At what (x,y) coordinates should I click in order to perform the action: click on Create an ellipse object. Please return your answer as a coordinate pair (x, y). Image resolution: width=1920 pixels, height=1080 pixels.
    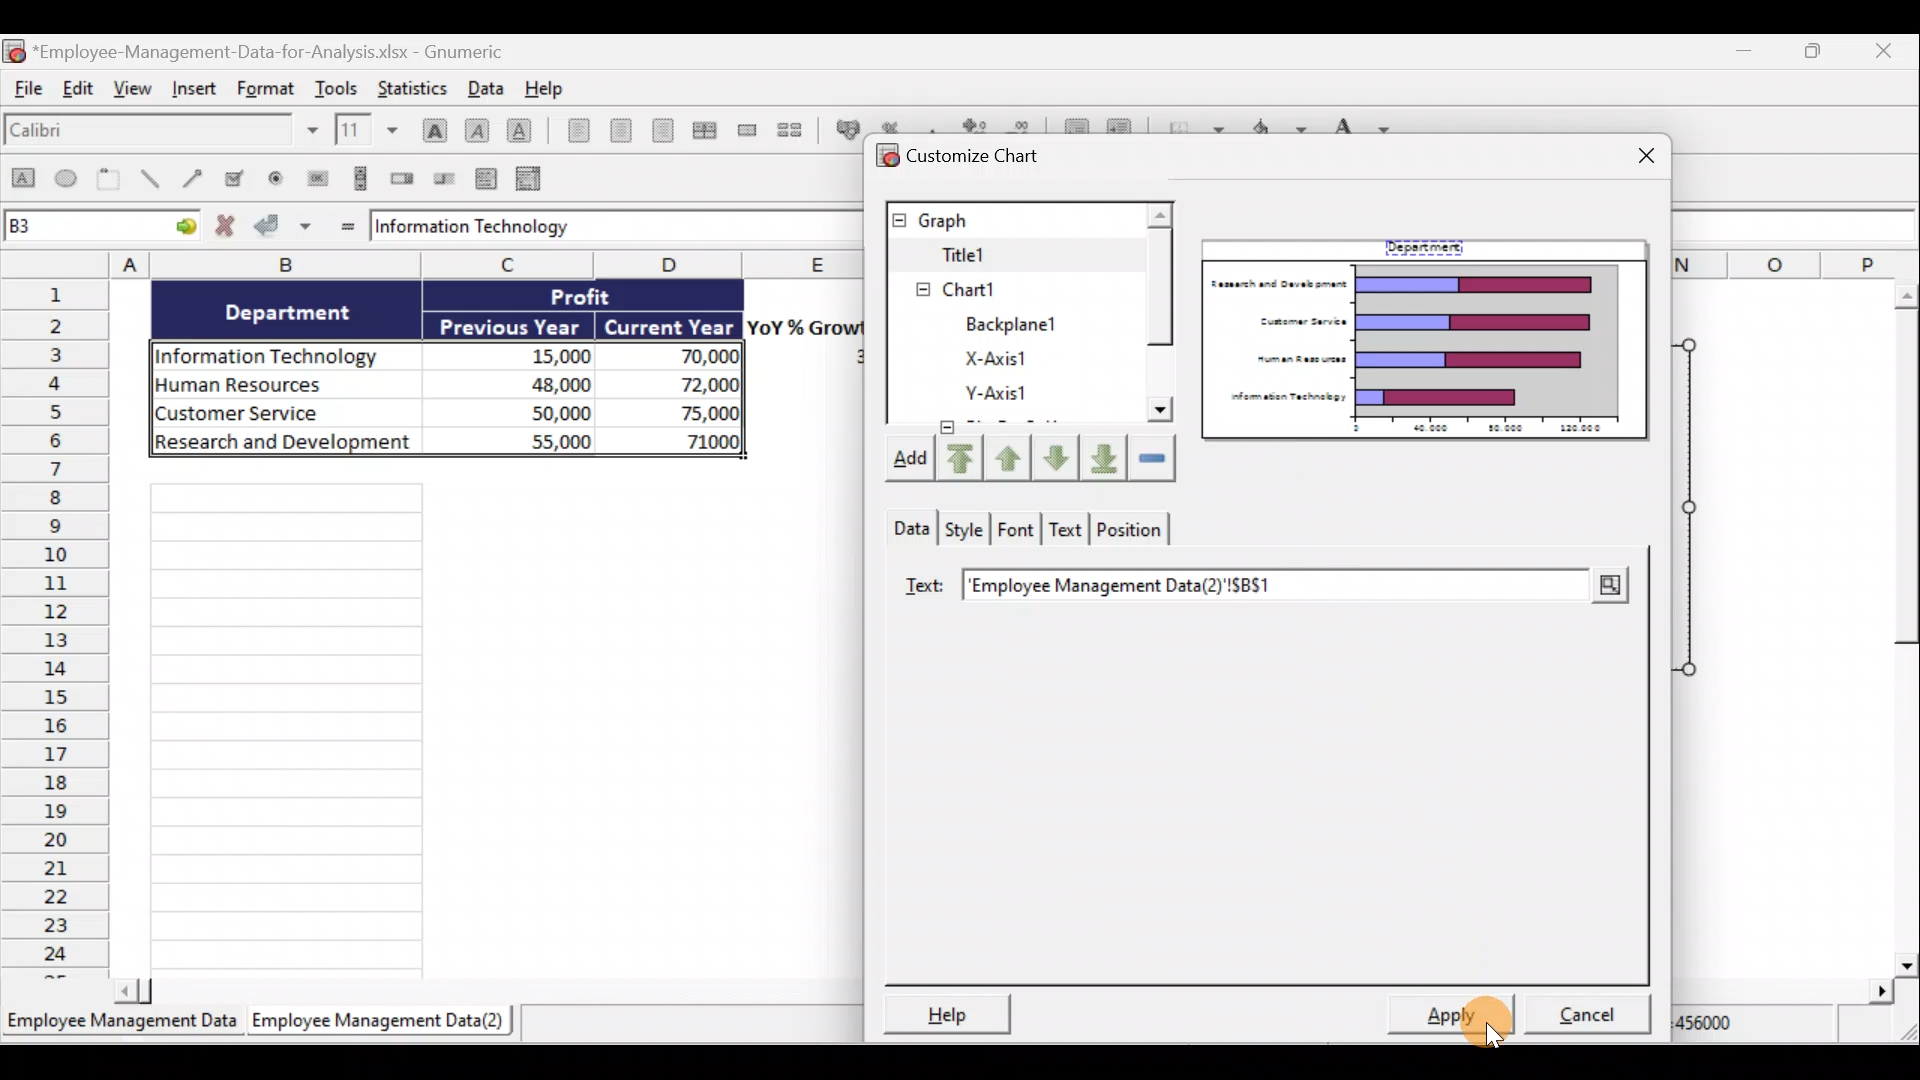
    Looking at the image, I should click on (67, 177).